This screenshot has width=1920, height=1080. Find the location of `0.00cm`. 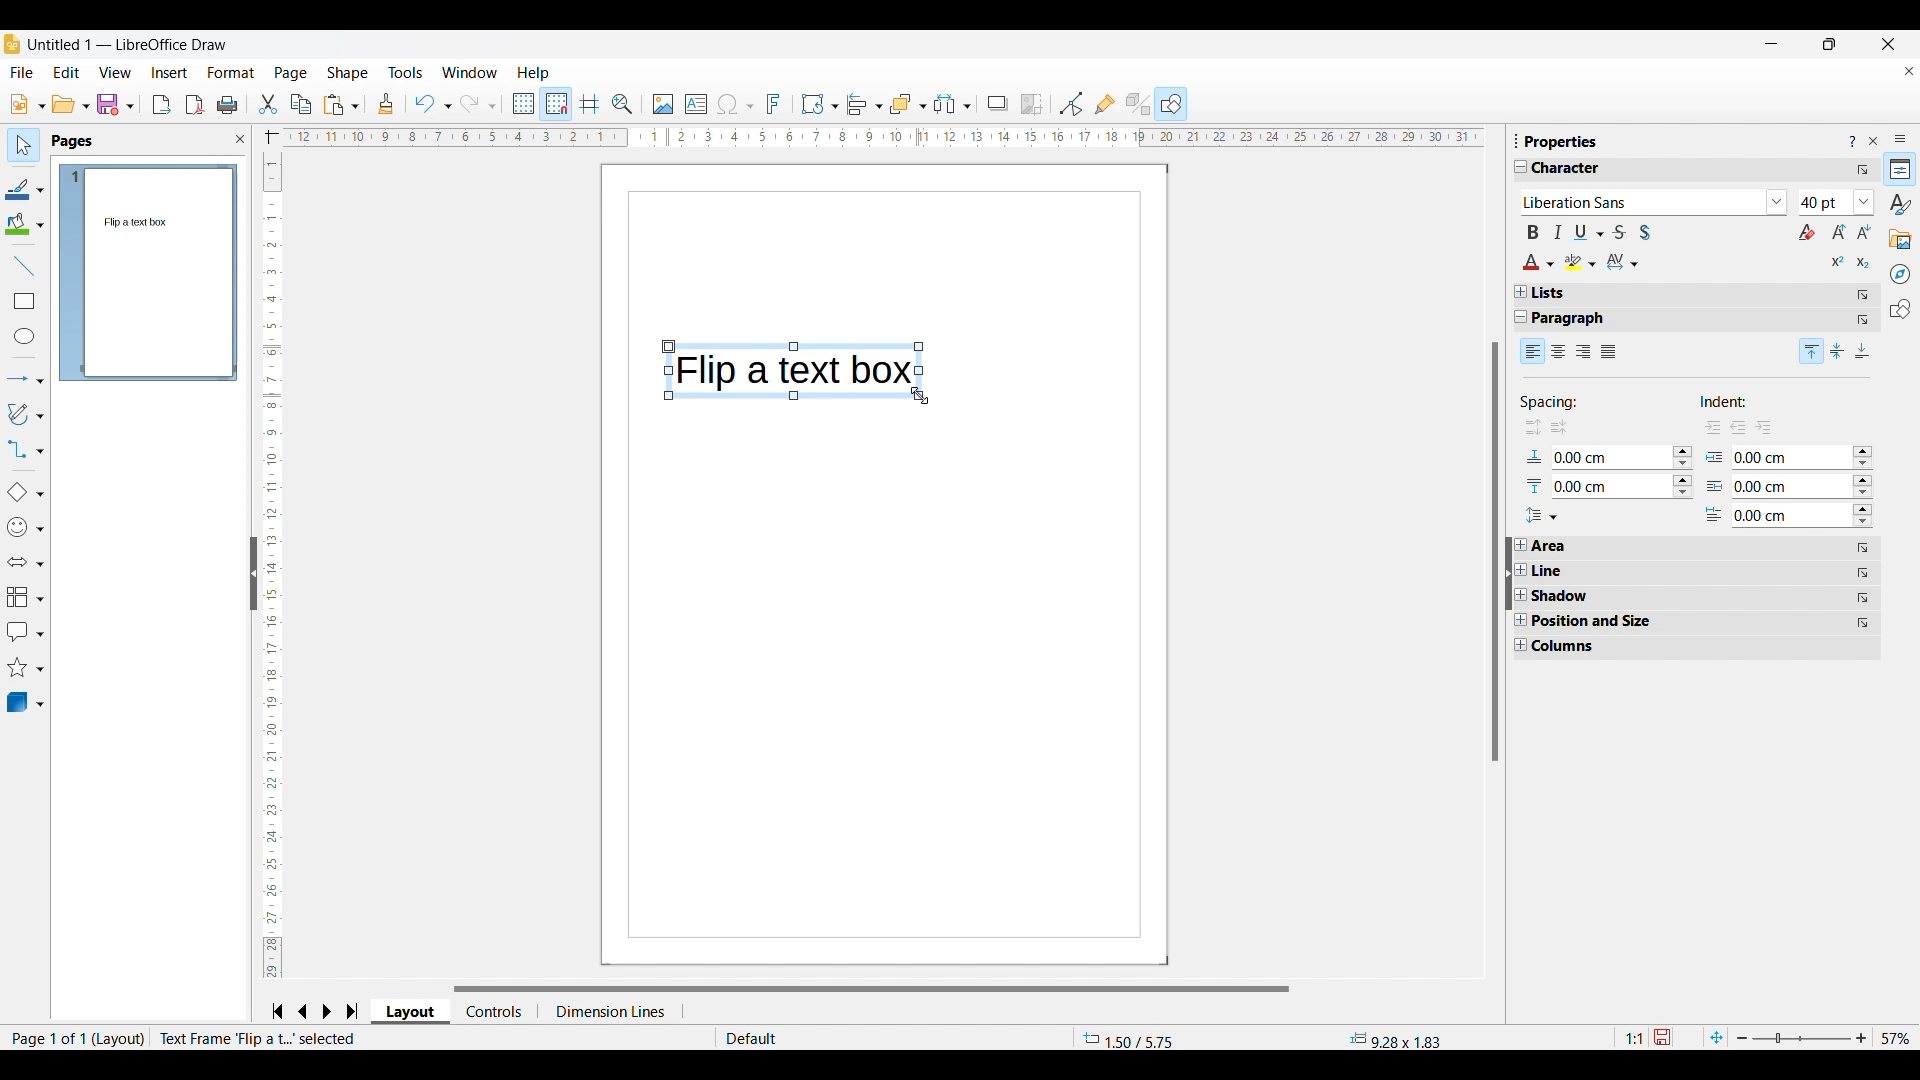

0.00cm is located at coordinates (1604, 485).